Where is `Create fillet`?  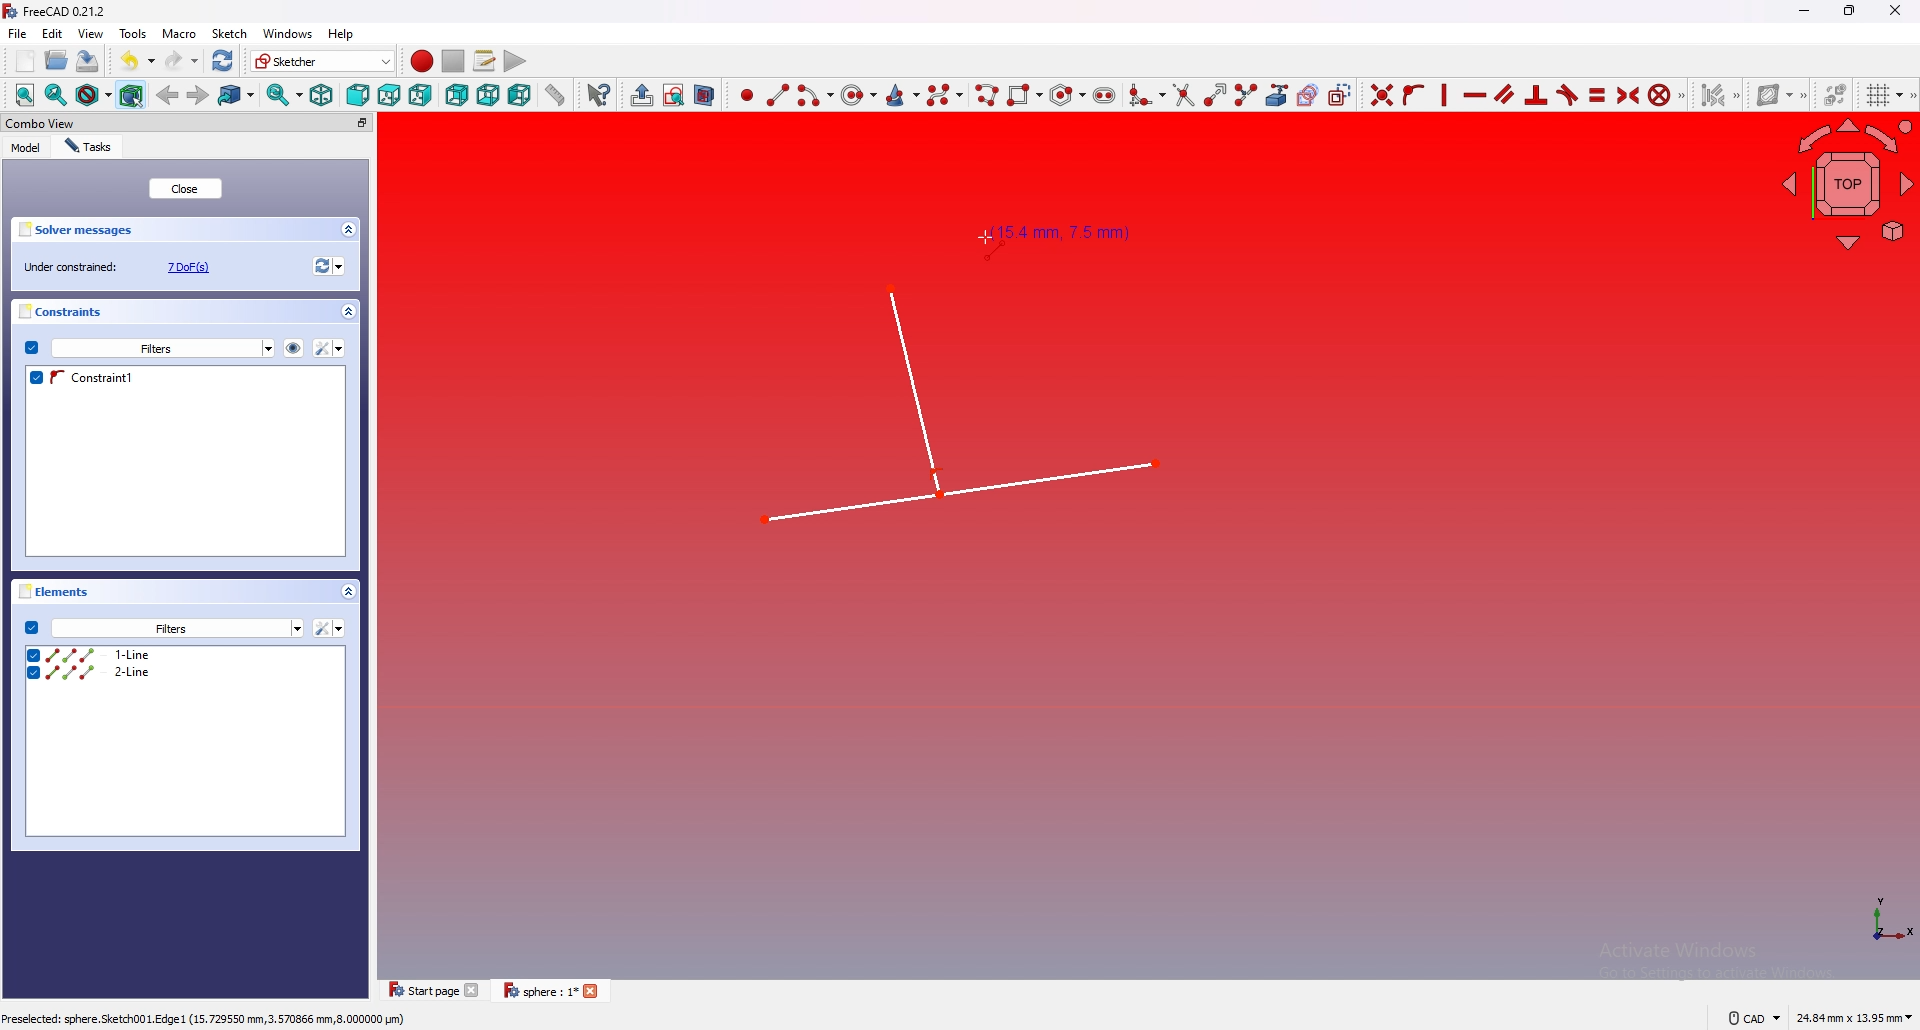
Create fillet is located at coordinates (1145, 93).